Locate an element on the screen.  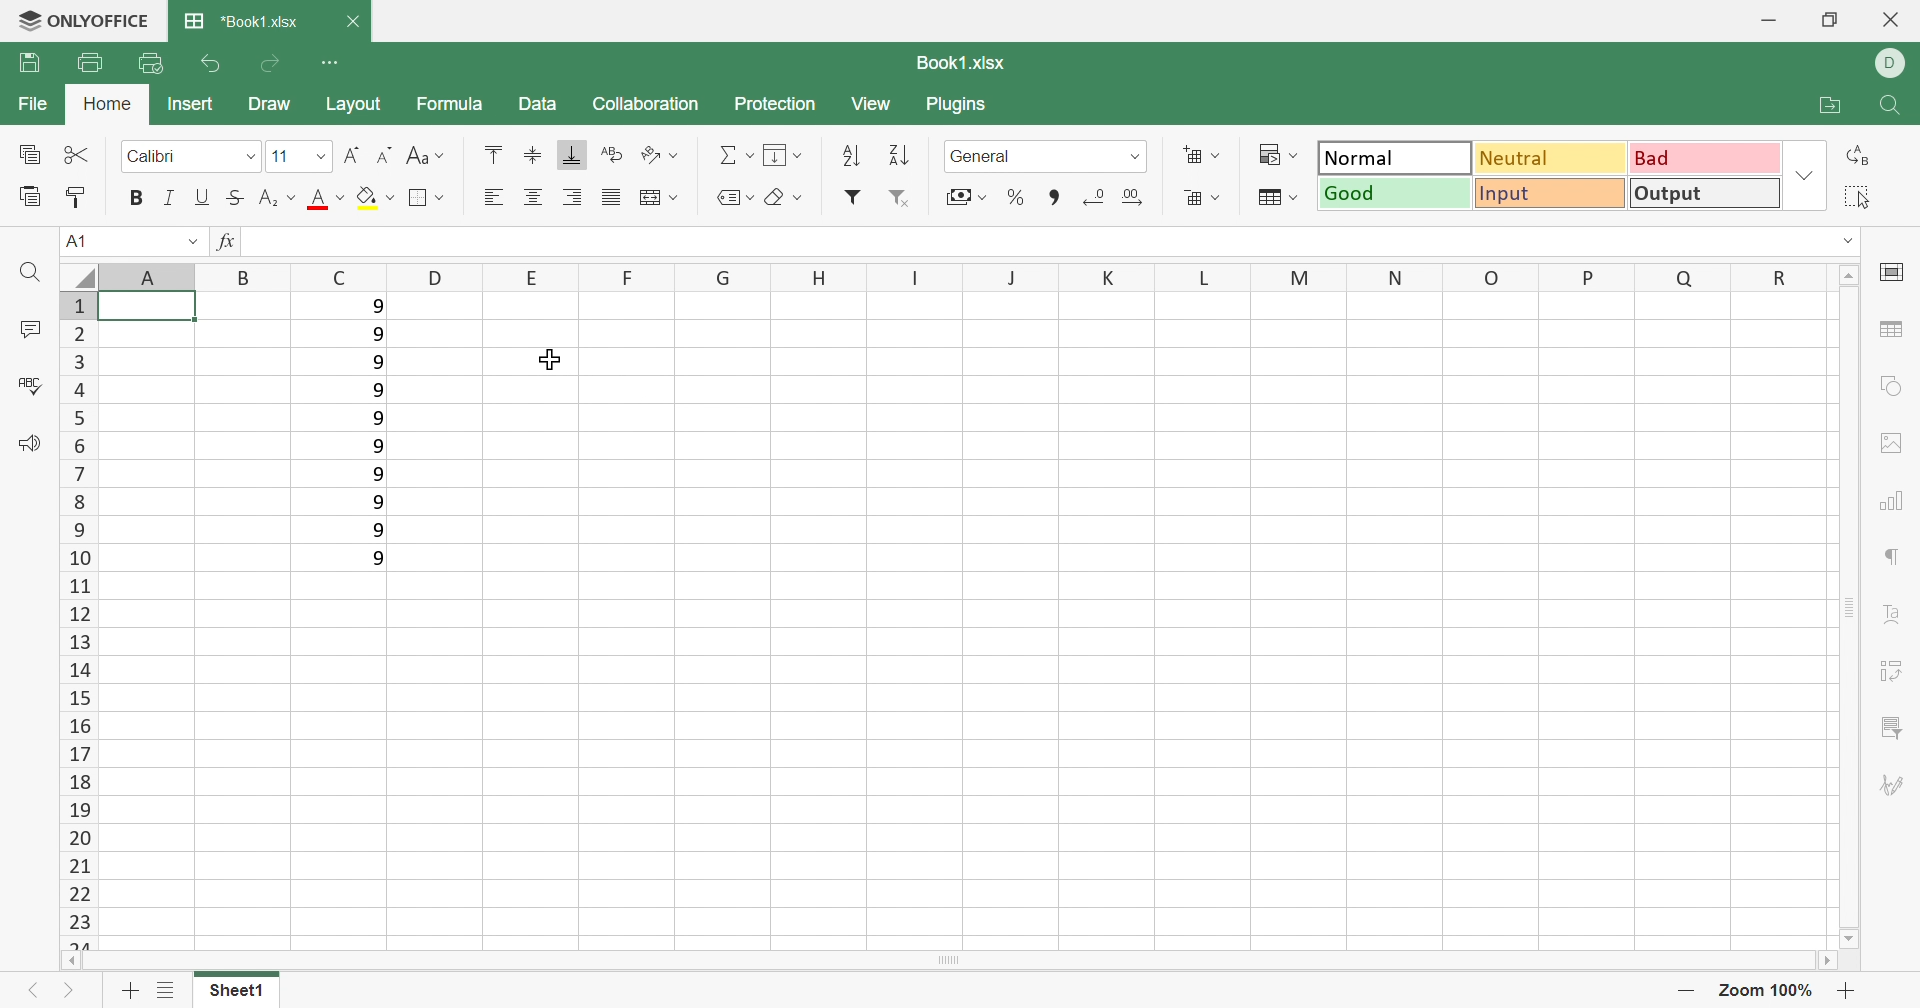
Column names is located at coordinates (929, 276).